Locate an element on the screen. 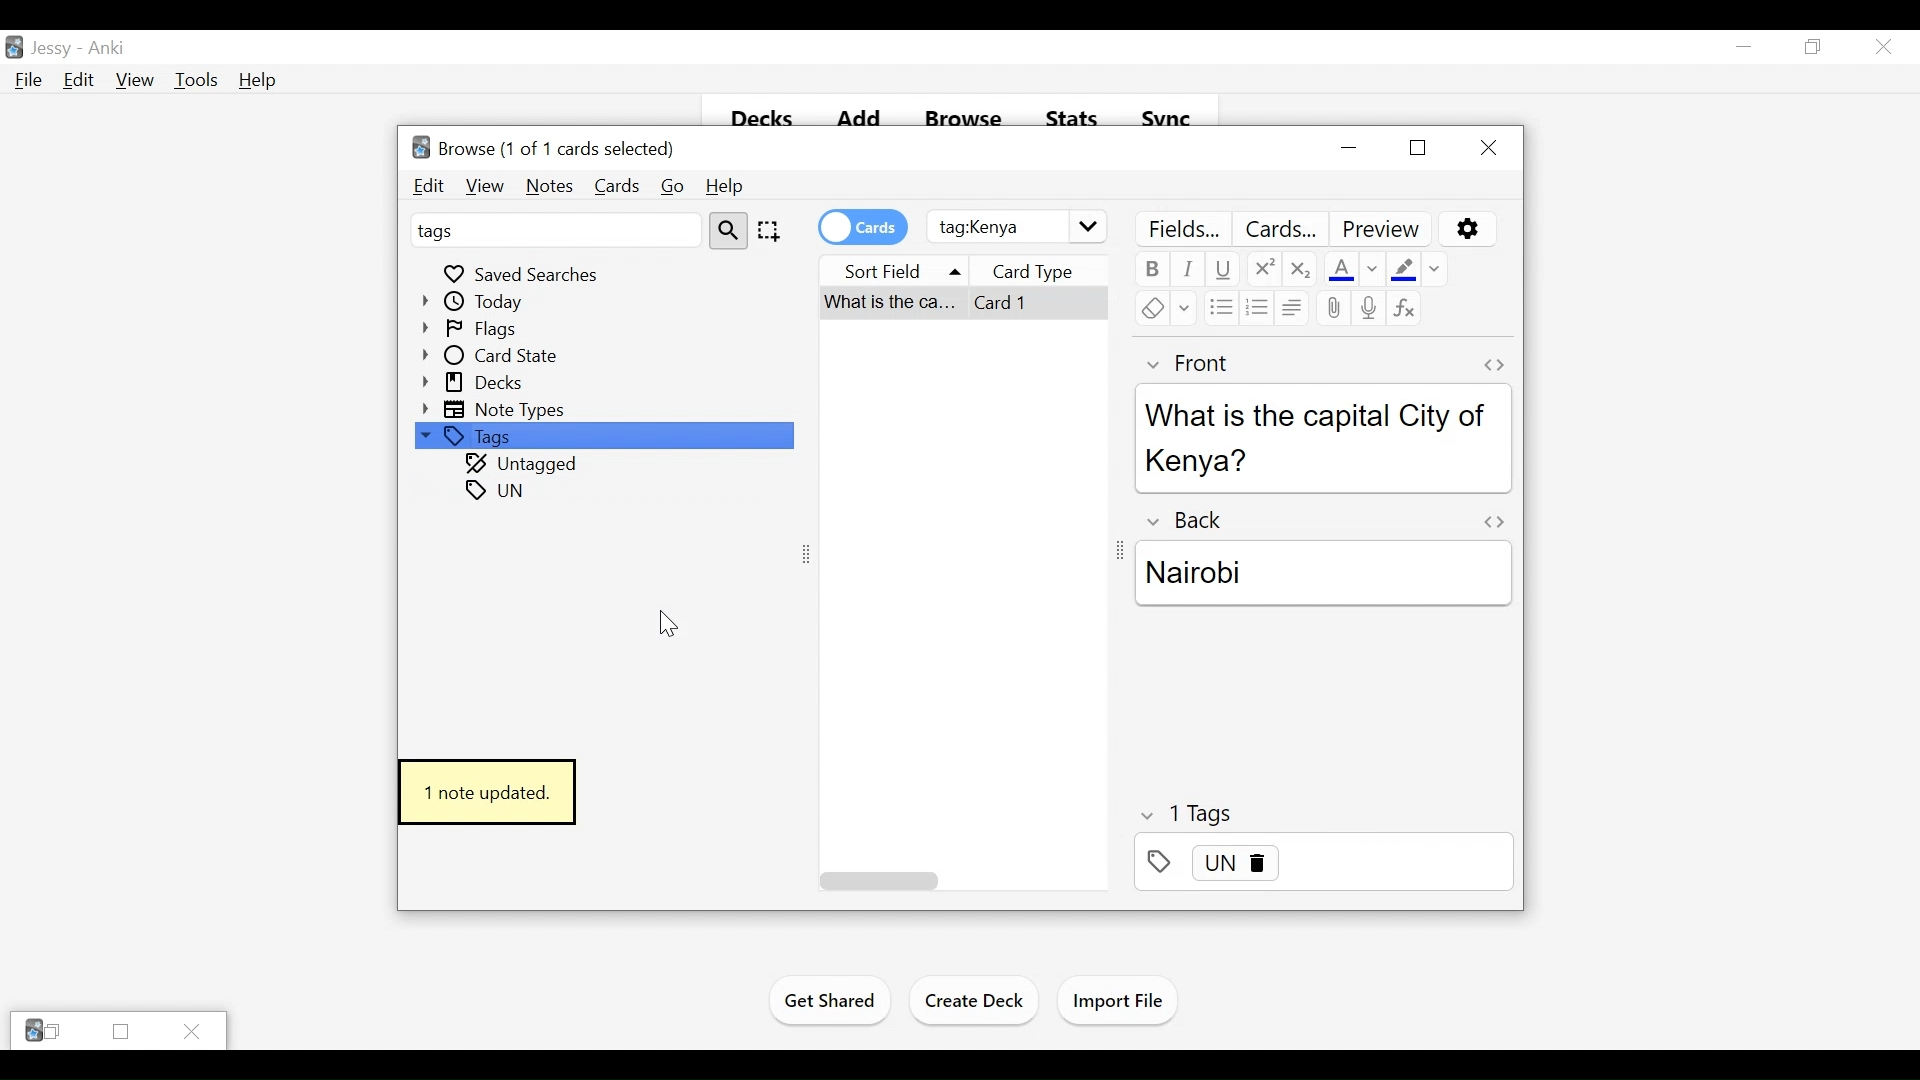 Image resolution: width=1920 pixels, height=1080 pixels. minimize is located at coordinates (1744, 46).